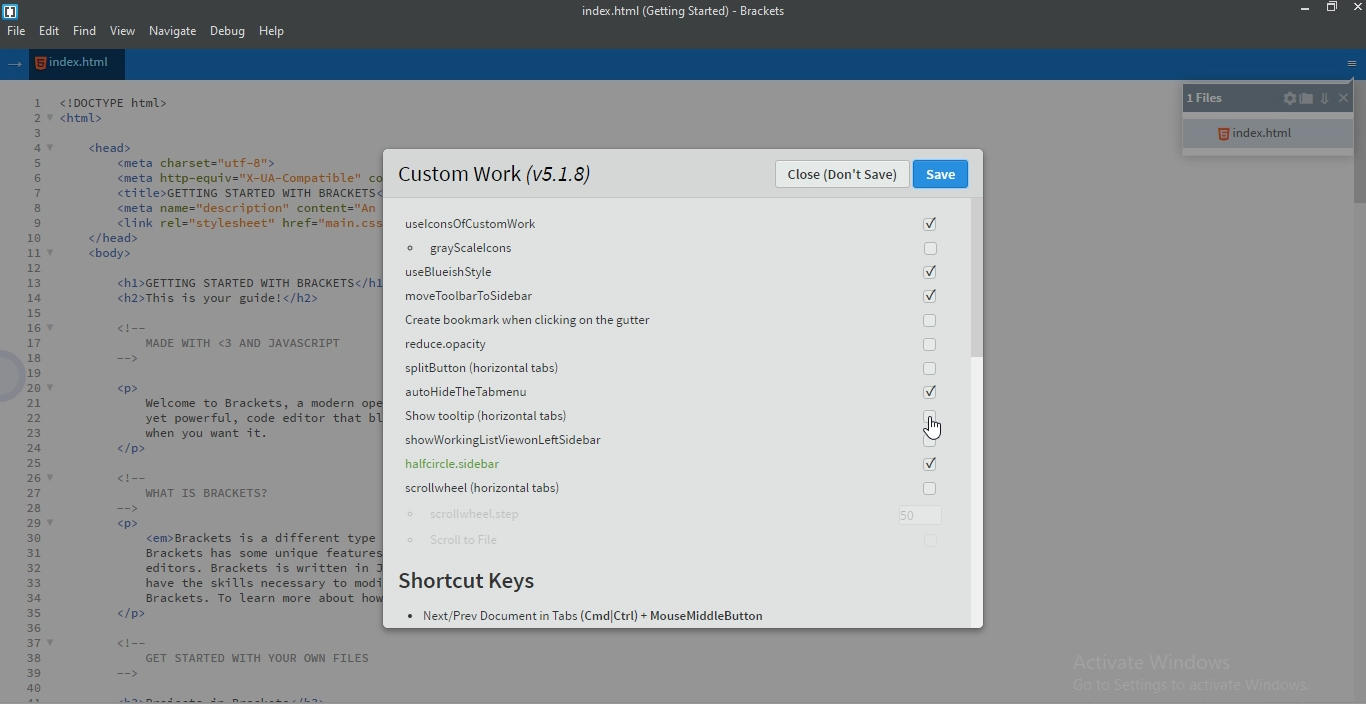  Describe the element at coordinates (585, 616) in the screenshot. I see `BN ¢ Next/Prev Document in Tabs (Cmd|Ctrl) + MouseMiddleButton` at that location.